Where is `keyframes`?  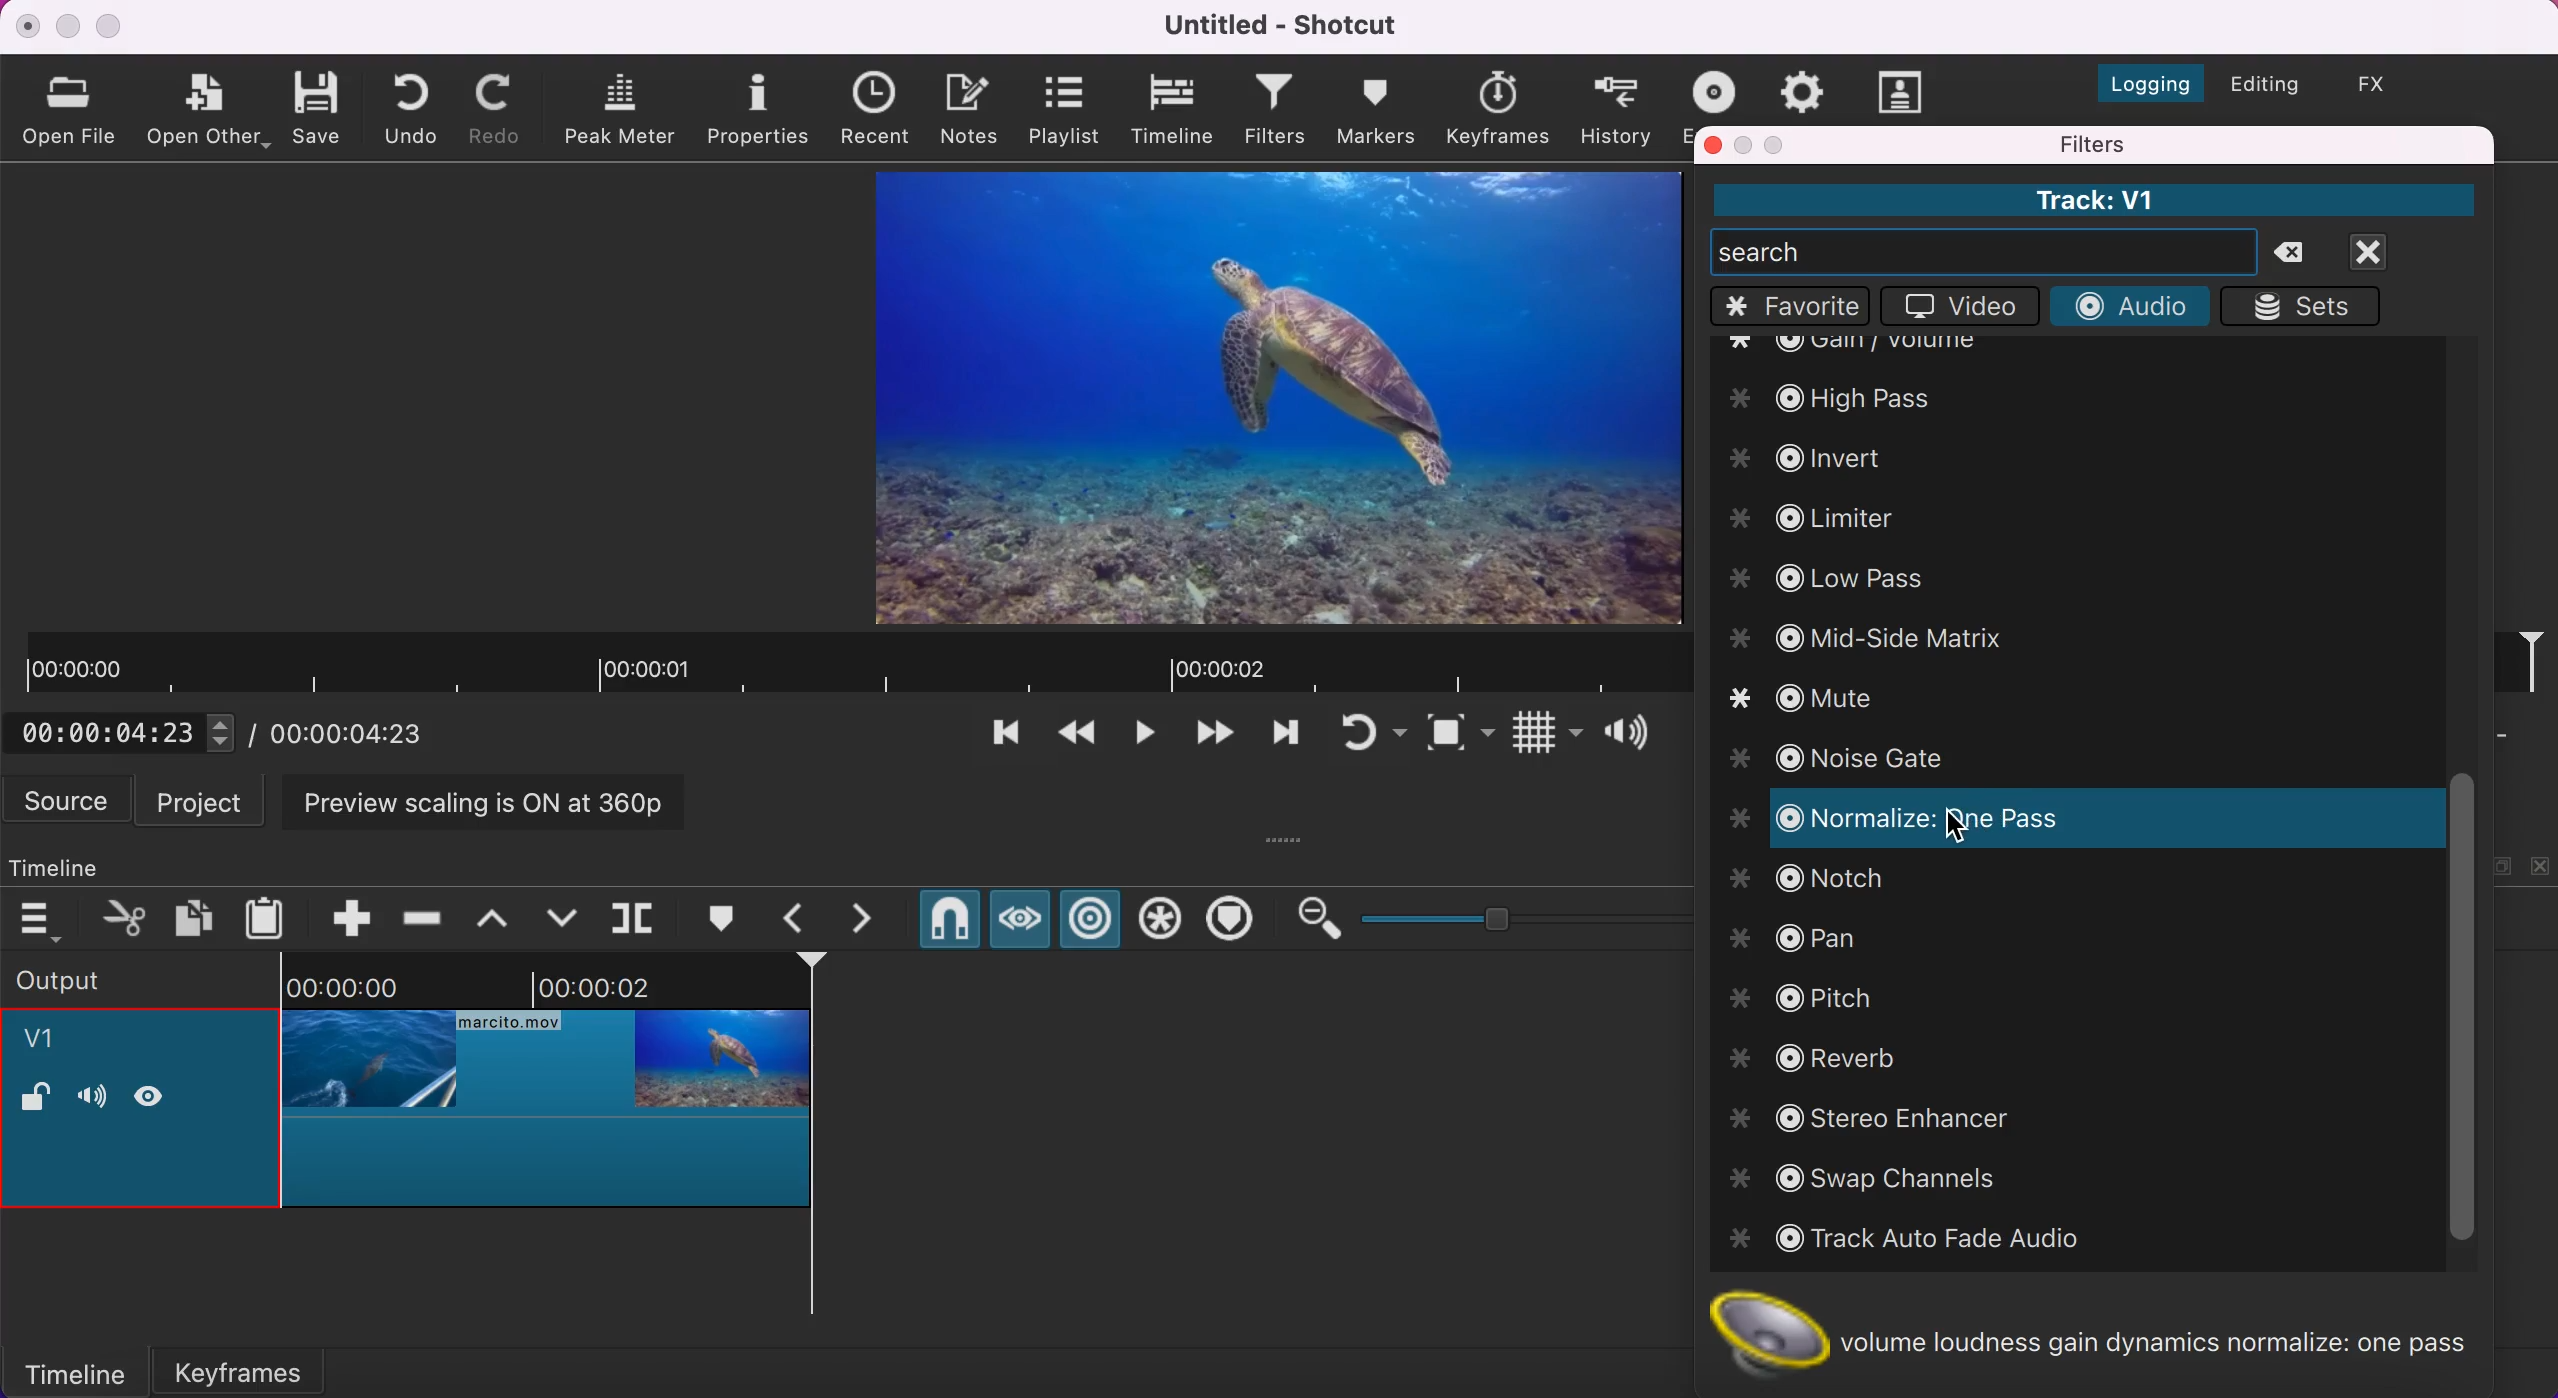 keyframes is located at coordinates (1496, 109).